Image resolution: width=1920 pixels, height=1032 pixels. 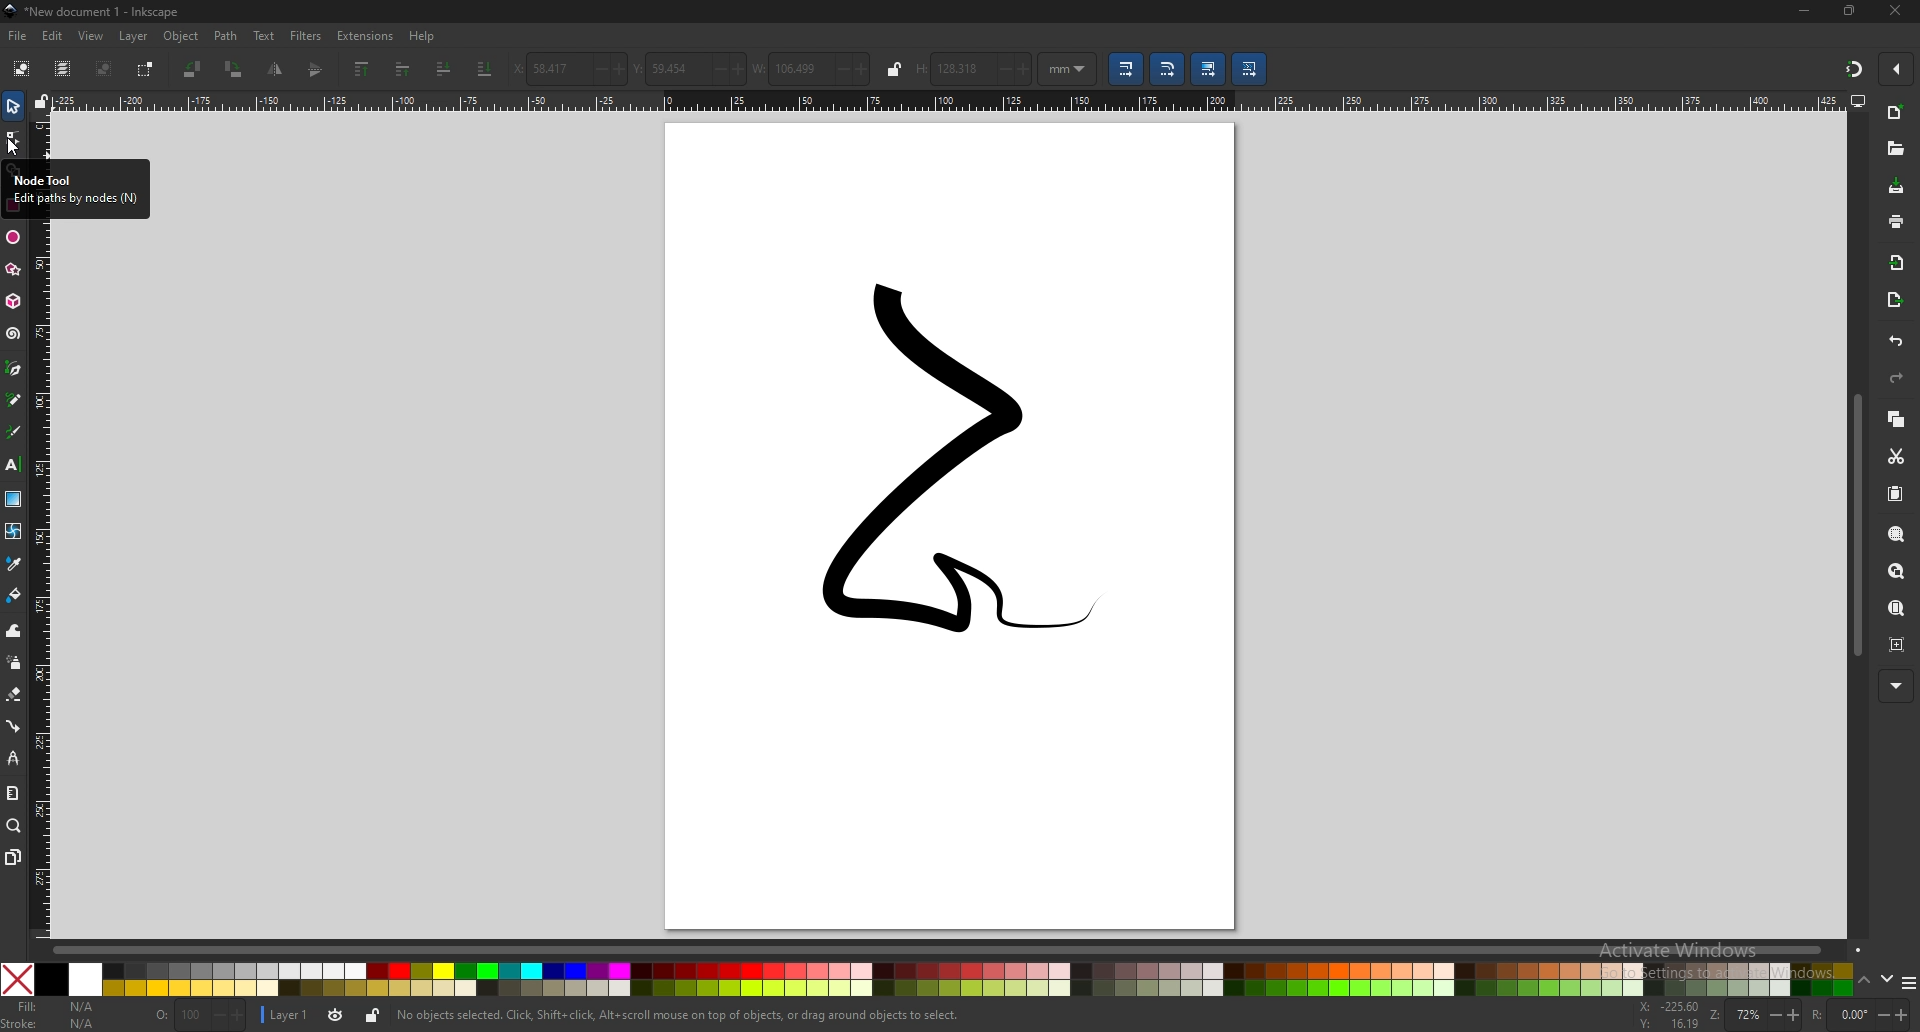 What do you see at coordinates (1896, 686) in the screenshot?
I see `more` at bounding box center [1896, 686].